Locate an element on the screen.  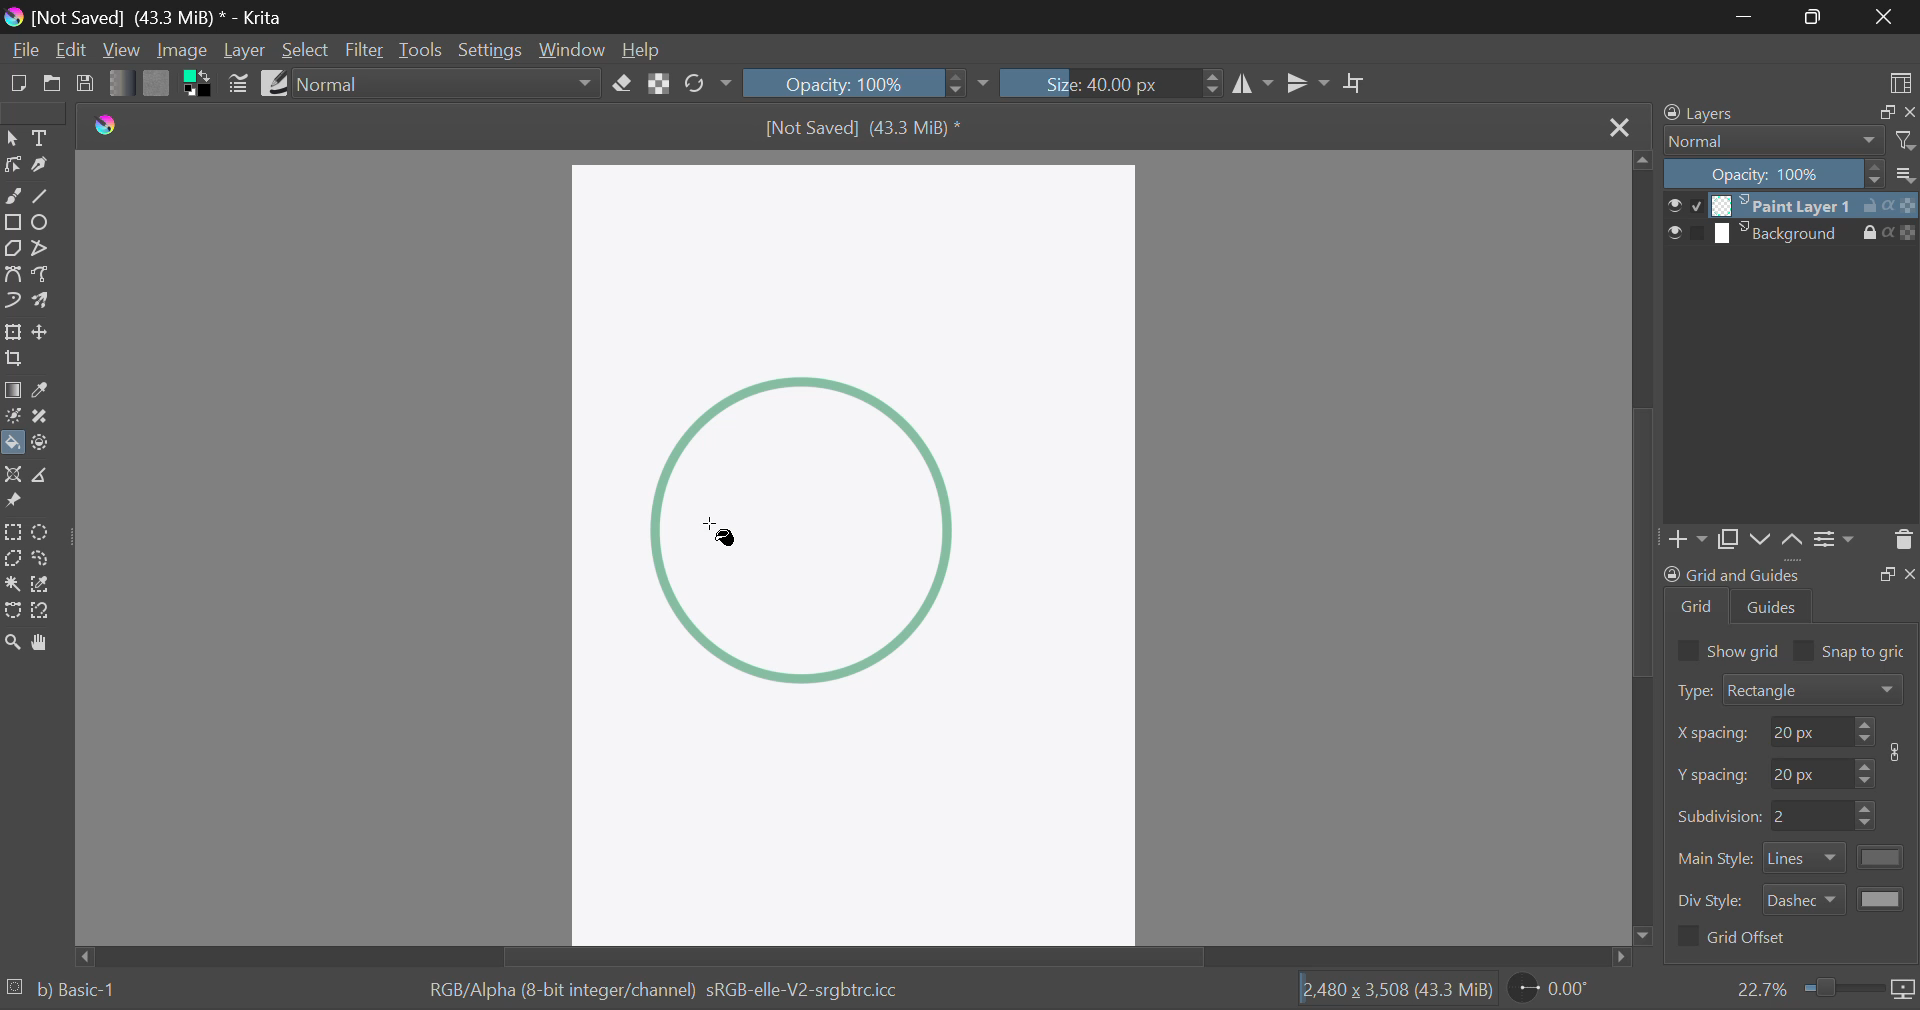
Blending Modes is located at coordinates (1789, 142).